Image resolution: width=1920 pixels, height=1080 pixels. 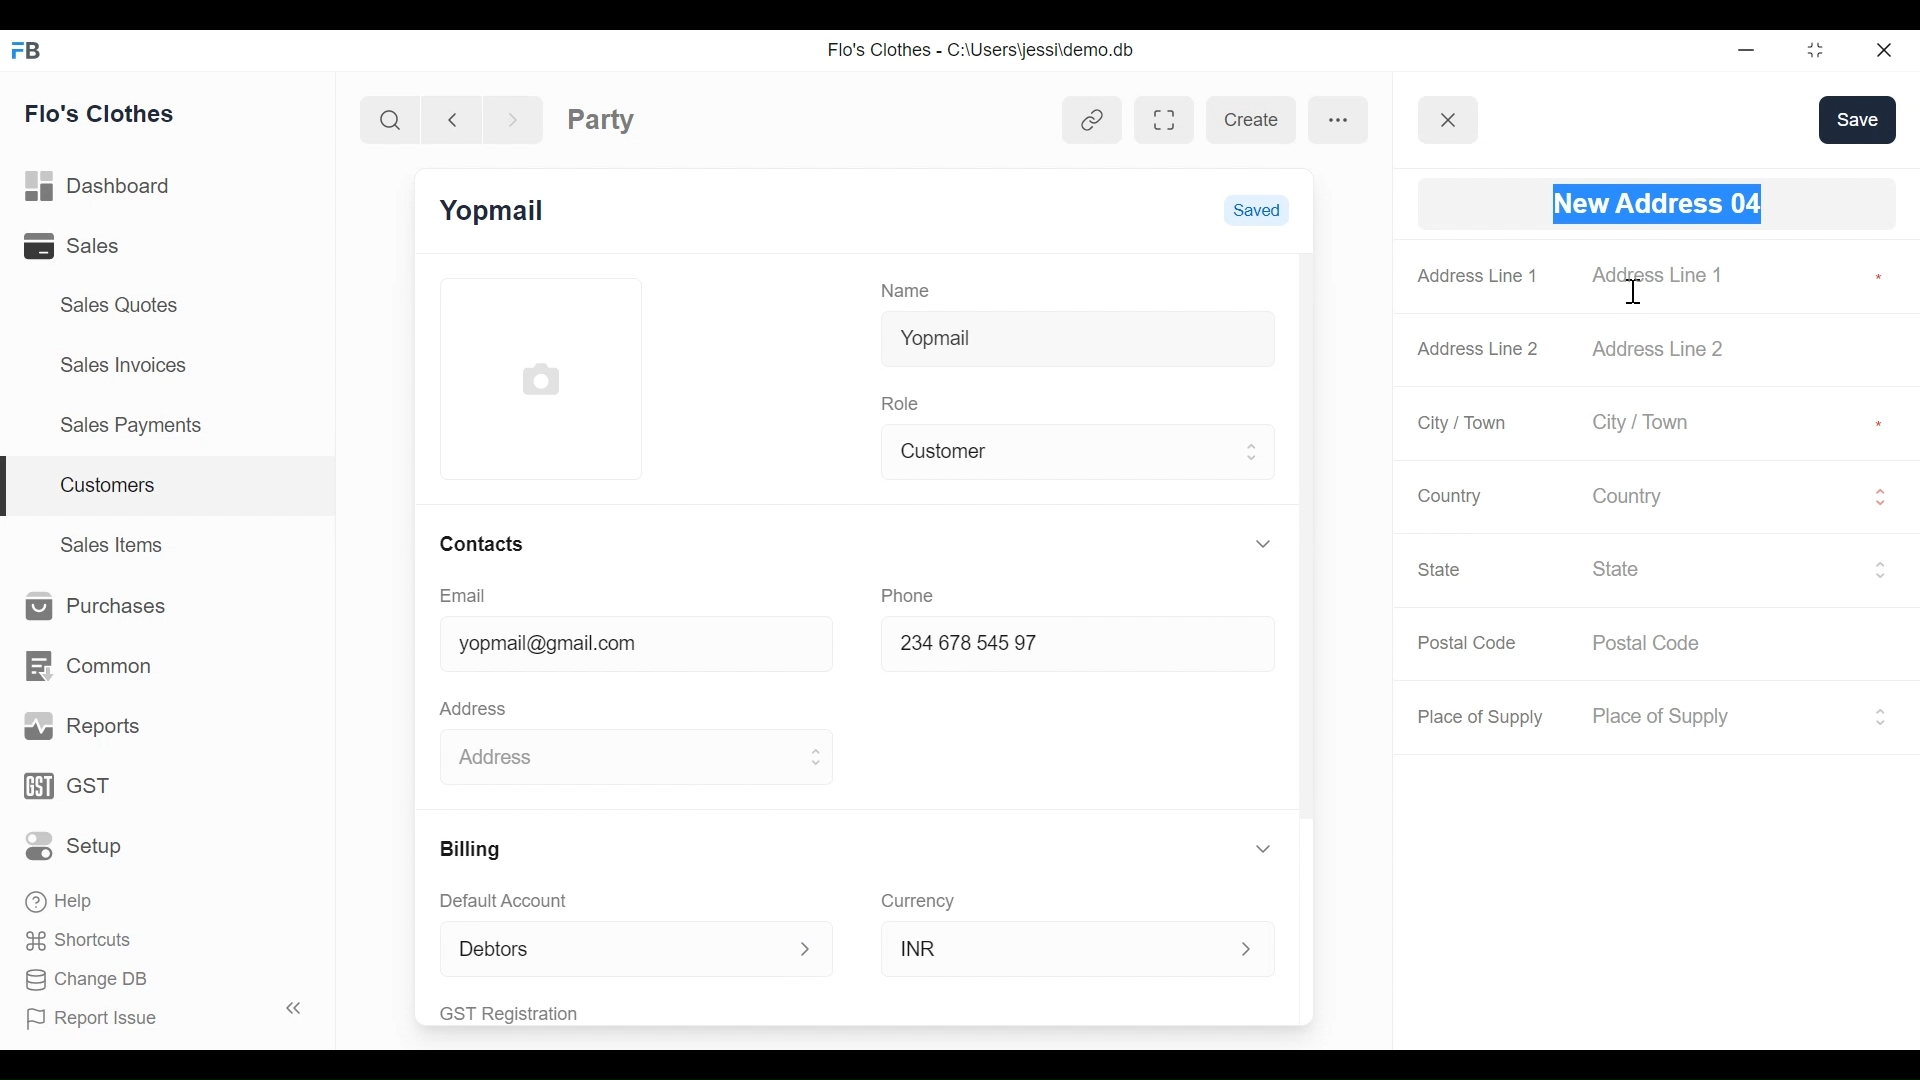 I want to click on City / Town, so click(x=1464, y=423).